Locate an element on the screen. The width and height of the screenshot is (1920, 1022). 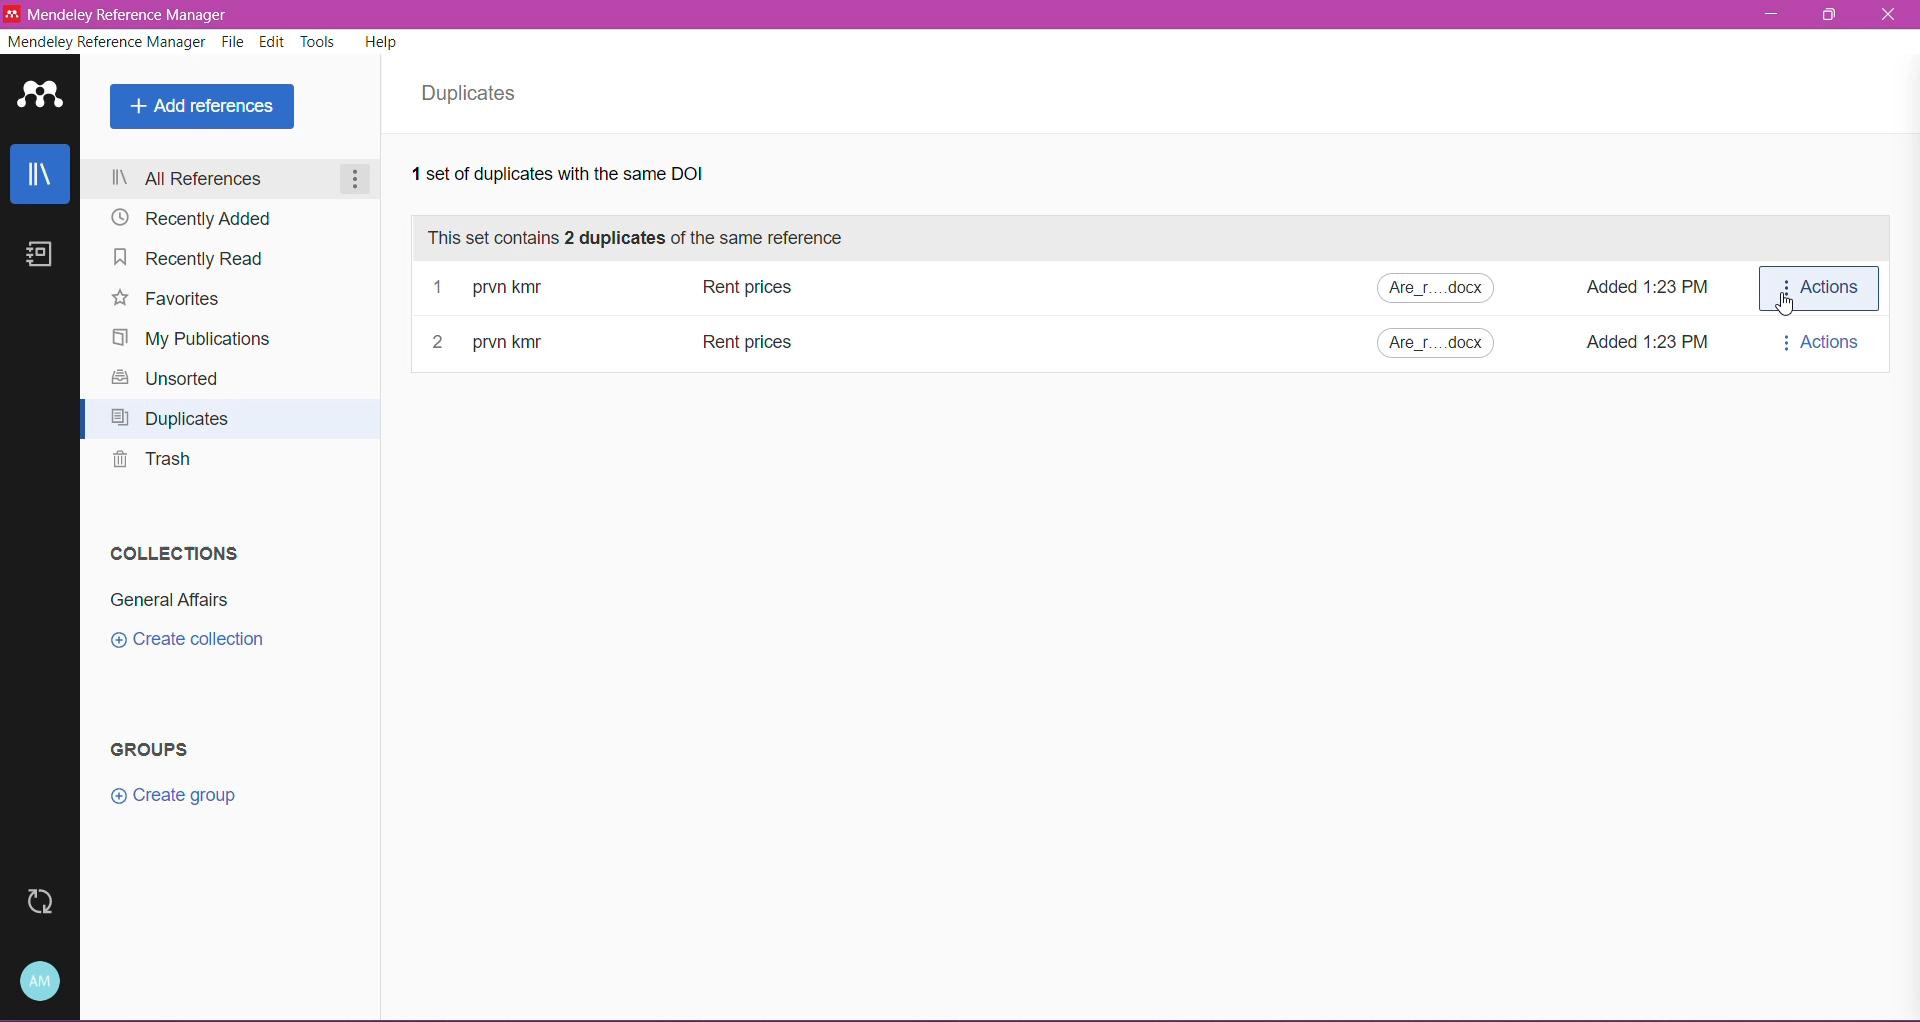
Duplicate Item titles is located at coordinates (855, 287).